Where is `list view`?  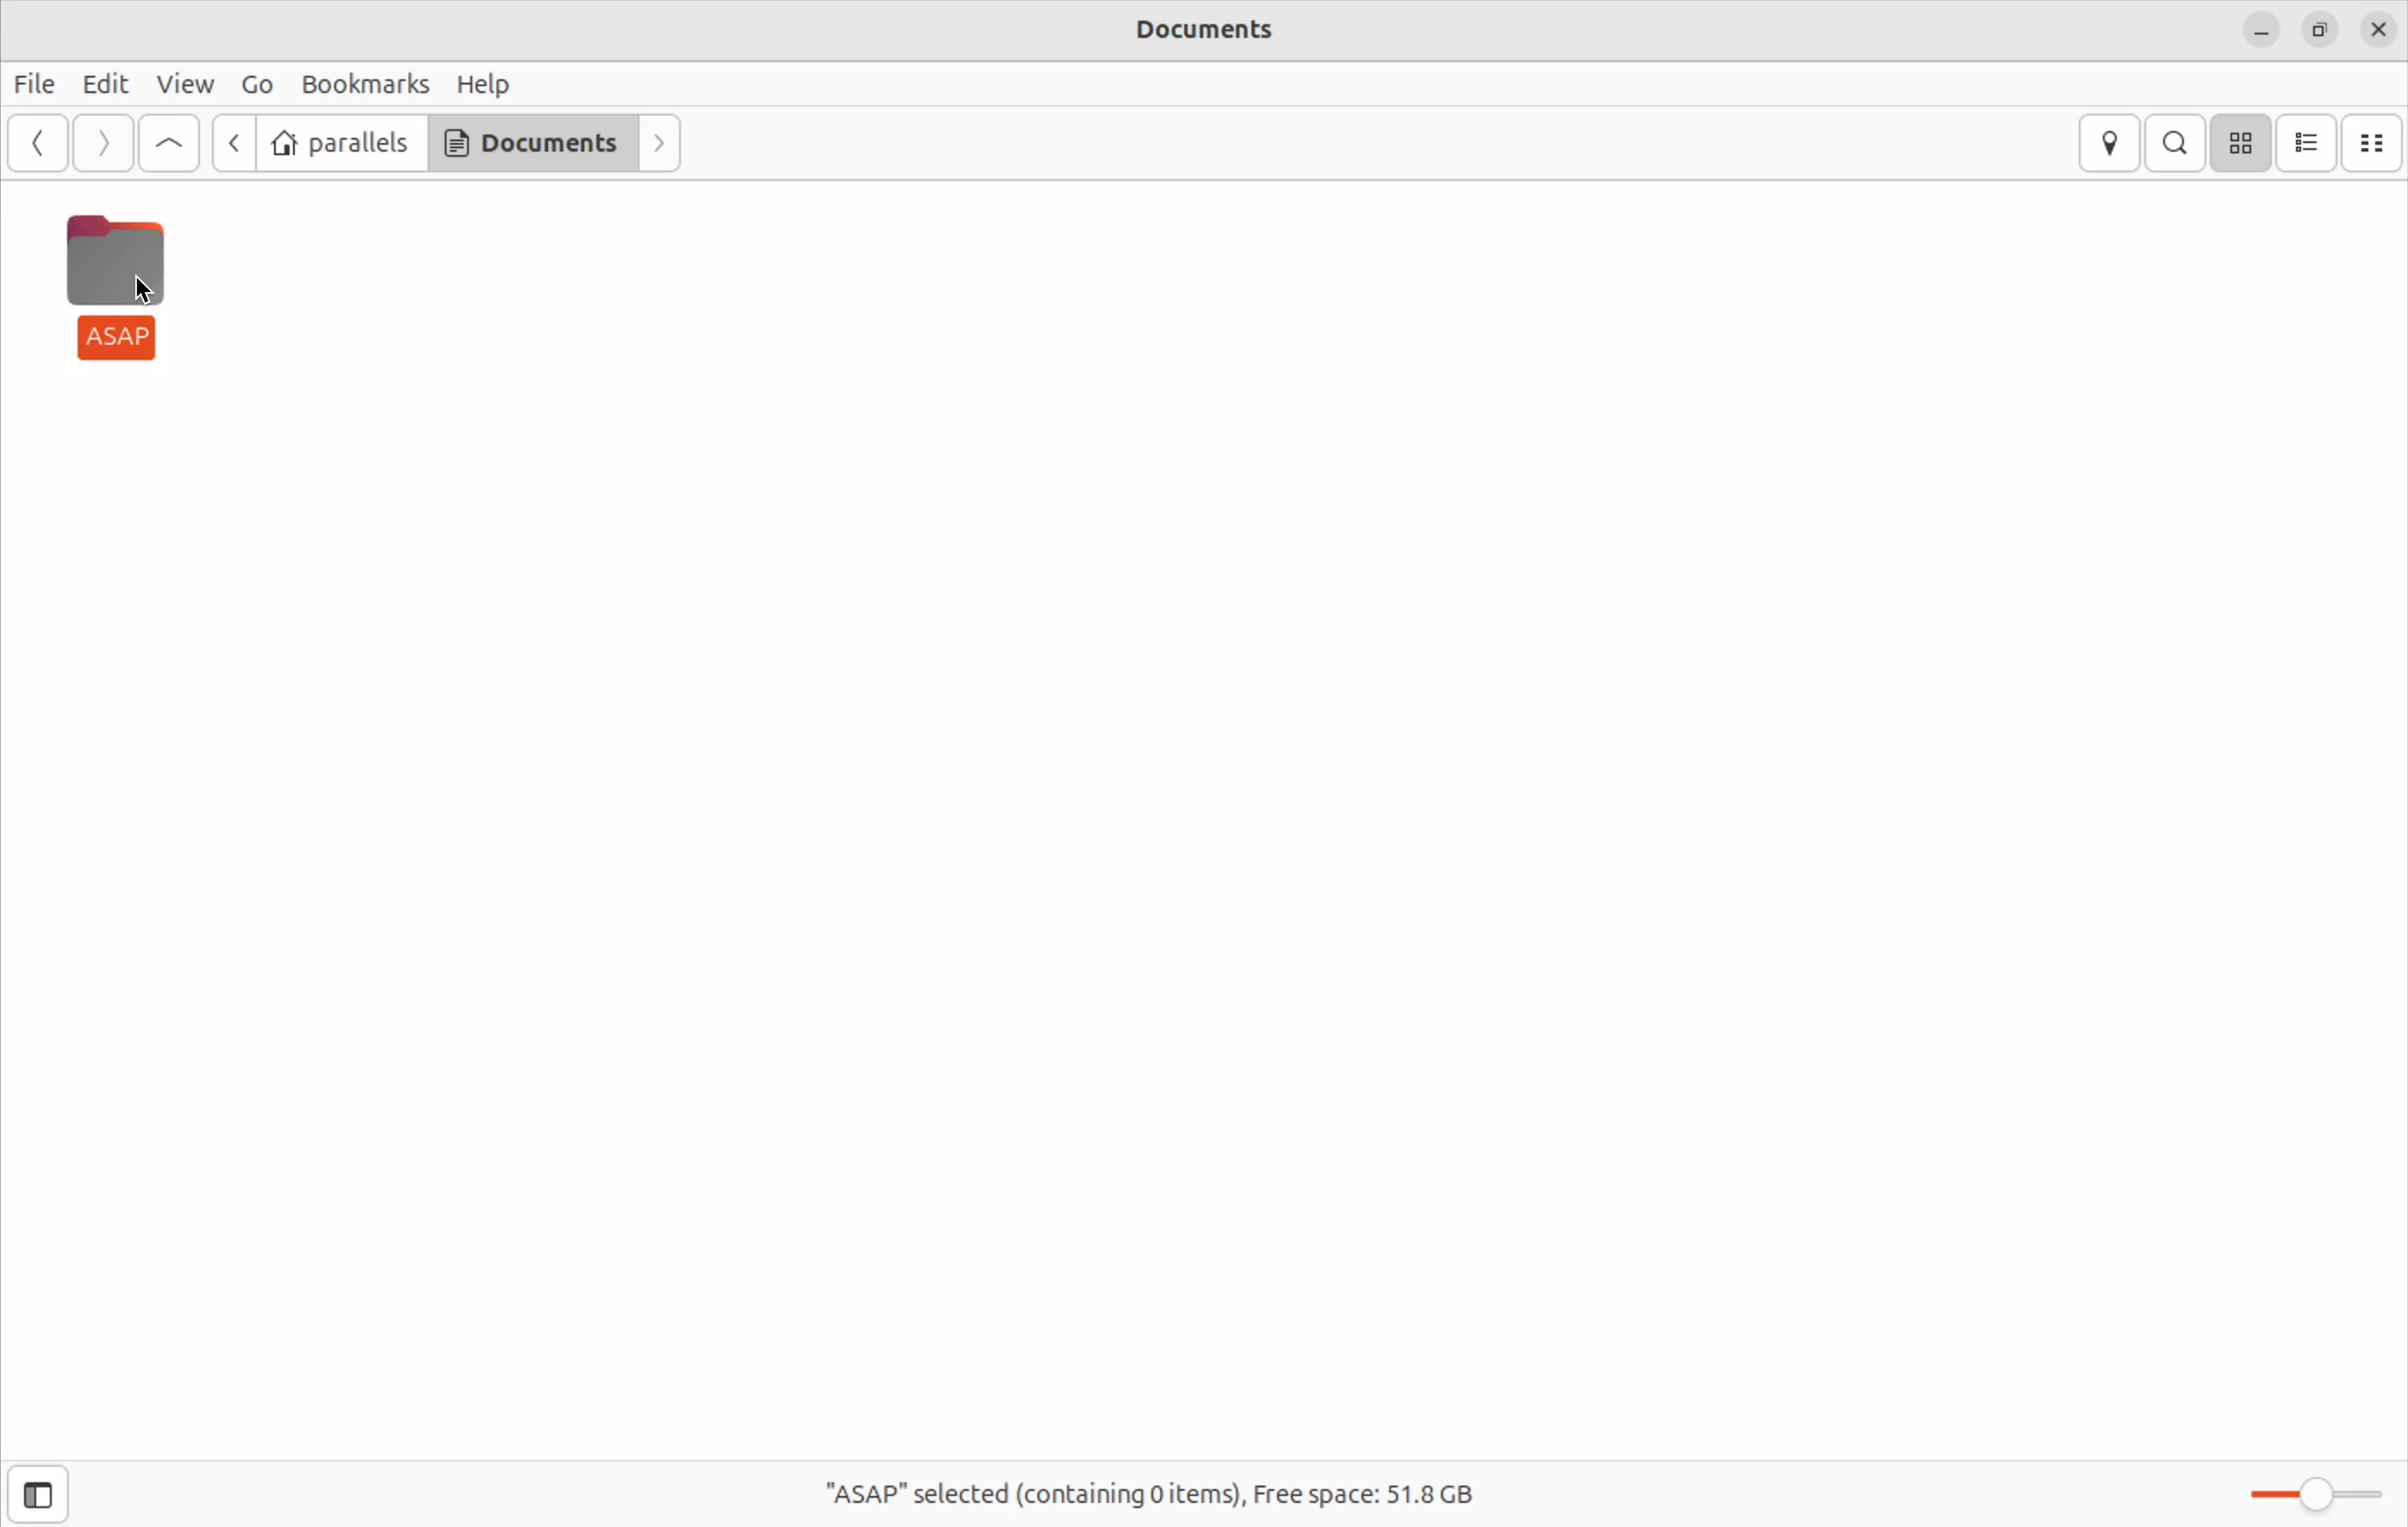
list view is located at coordinates (2311, 142).